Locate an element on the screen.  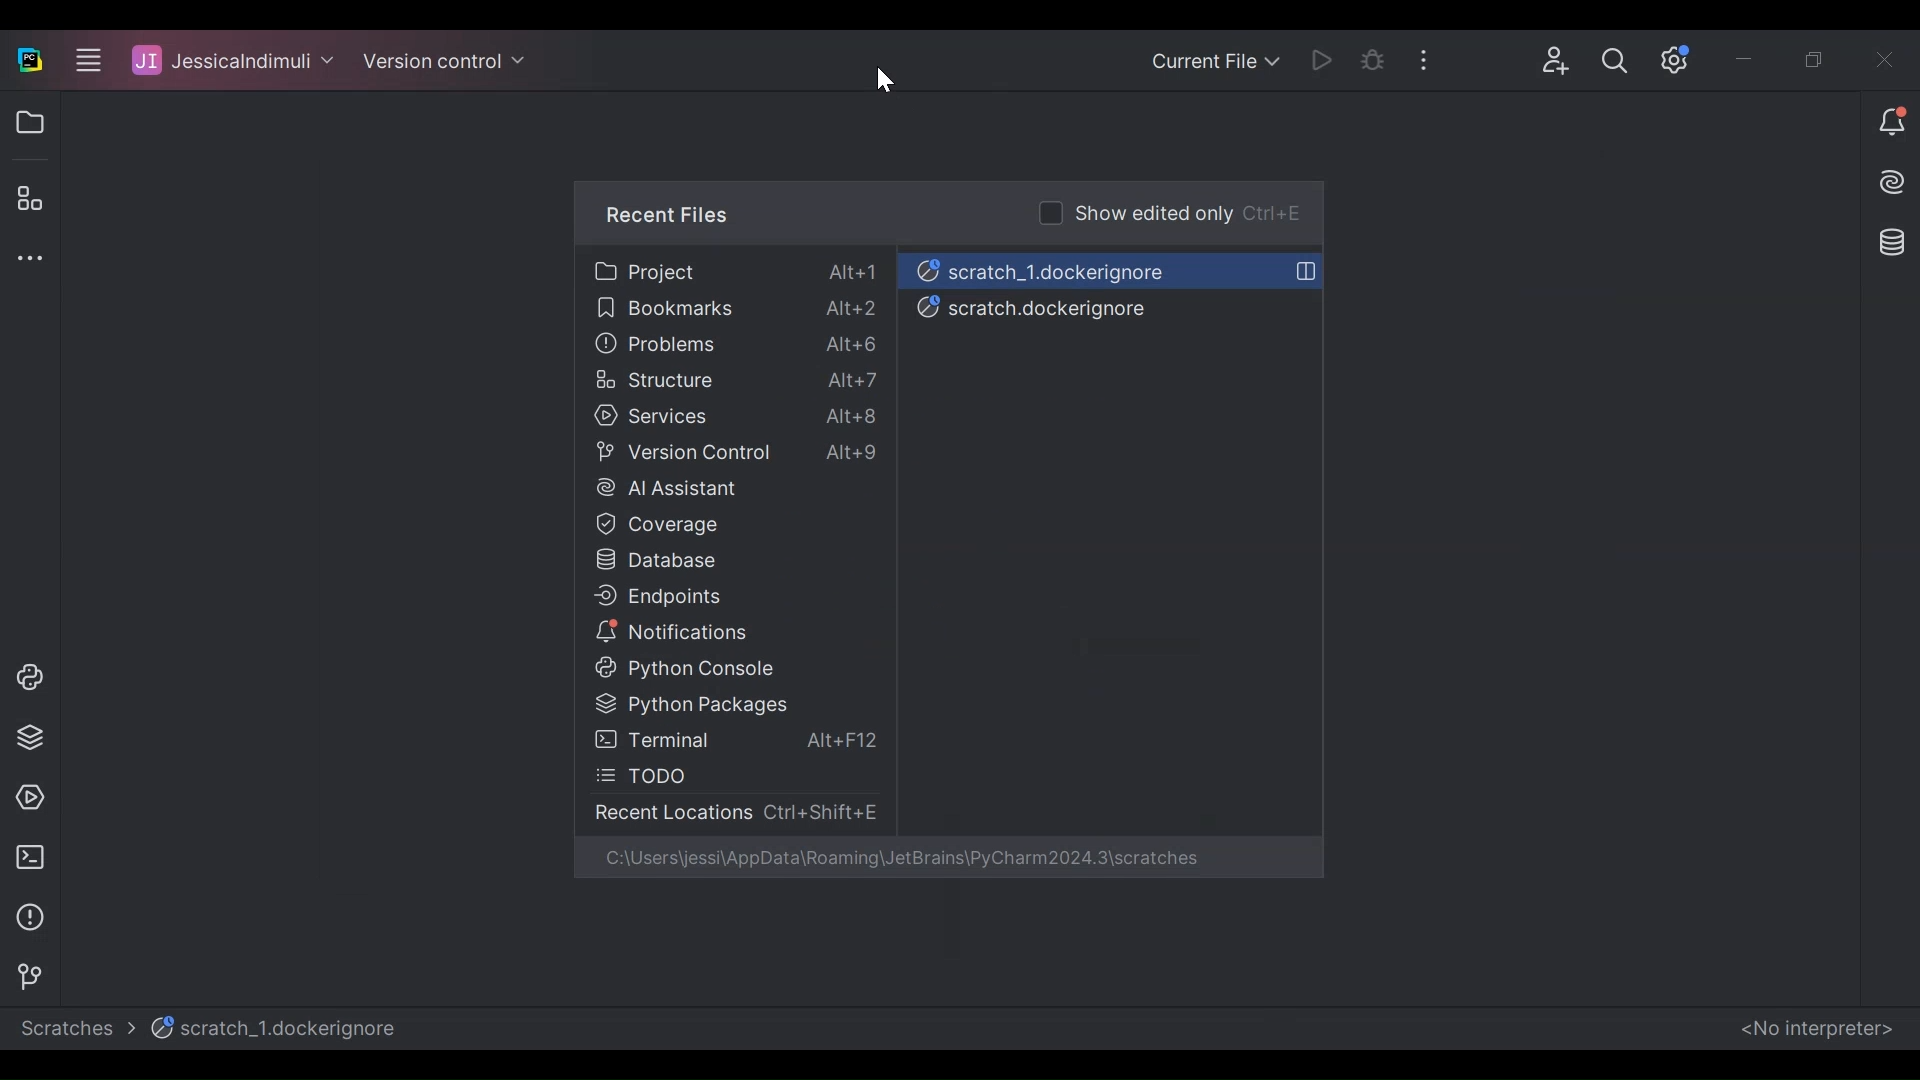
Restore is located at coordinates (1813, 59).